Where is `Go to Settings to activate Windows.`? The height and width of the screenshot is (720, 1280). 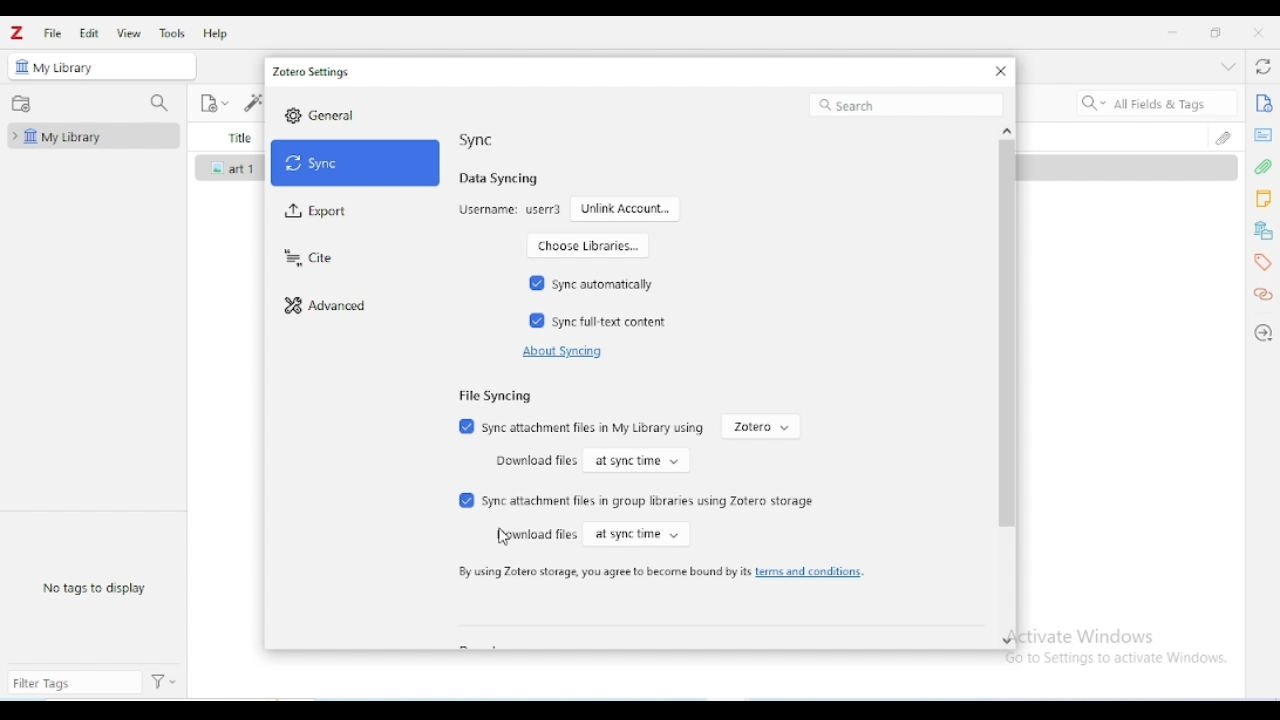 Go to Settings to activate Windows. is located at coordinates (1120, 658).